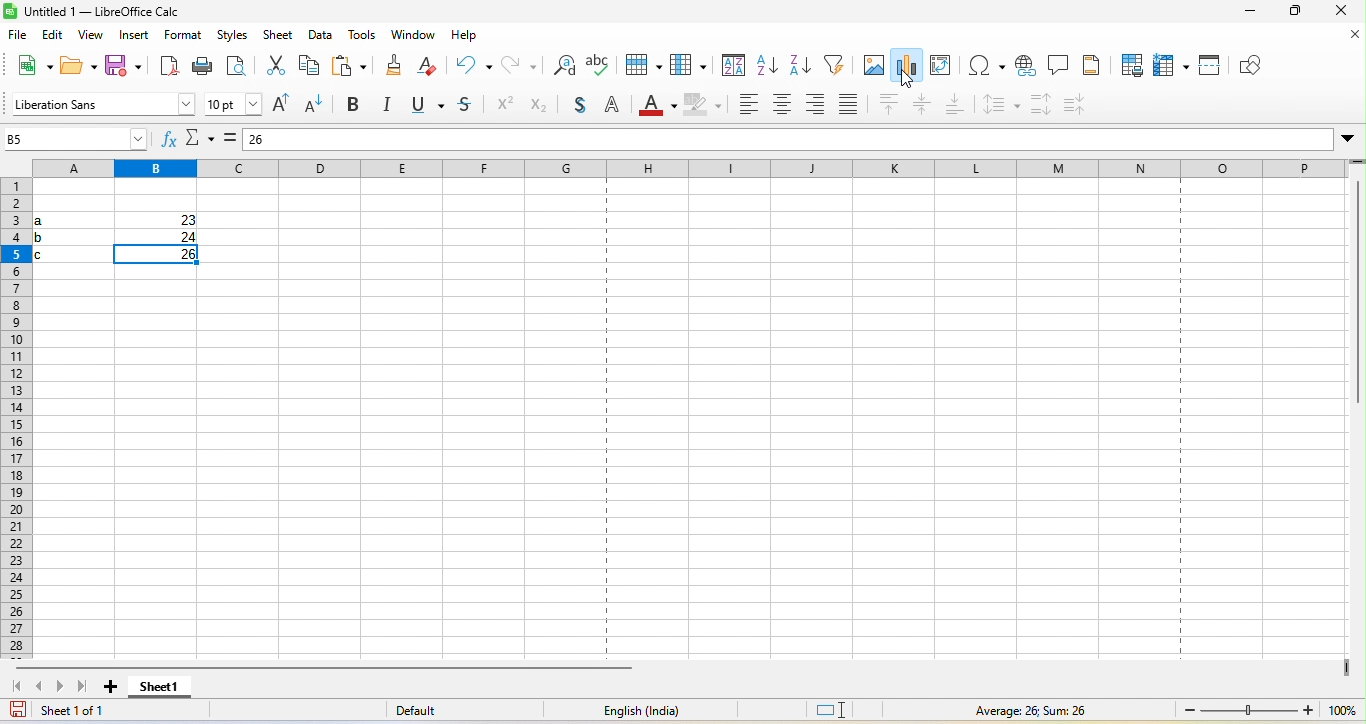  Describe the element at coordinates (692, 65) in the screenshot. I see `column` at that location.